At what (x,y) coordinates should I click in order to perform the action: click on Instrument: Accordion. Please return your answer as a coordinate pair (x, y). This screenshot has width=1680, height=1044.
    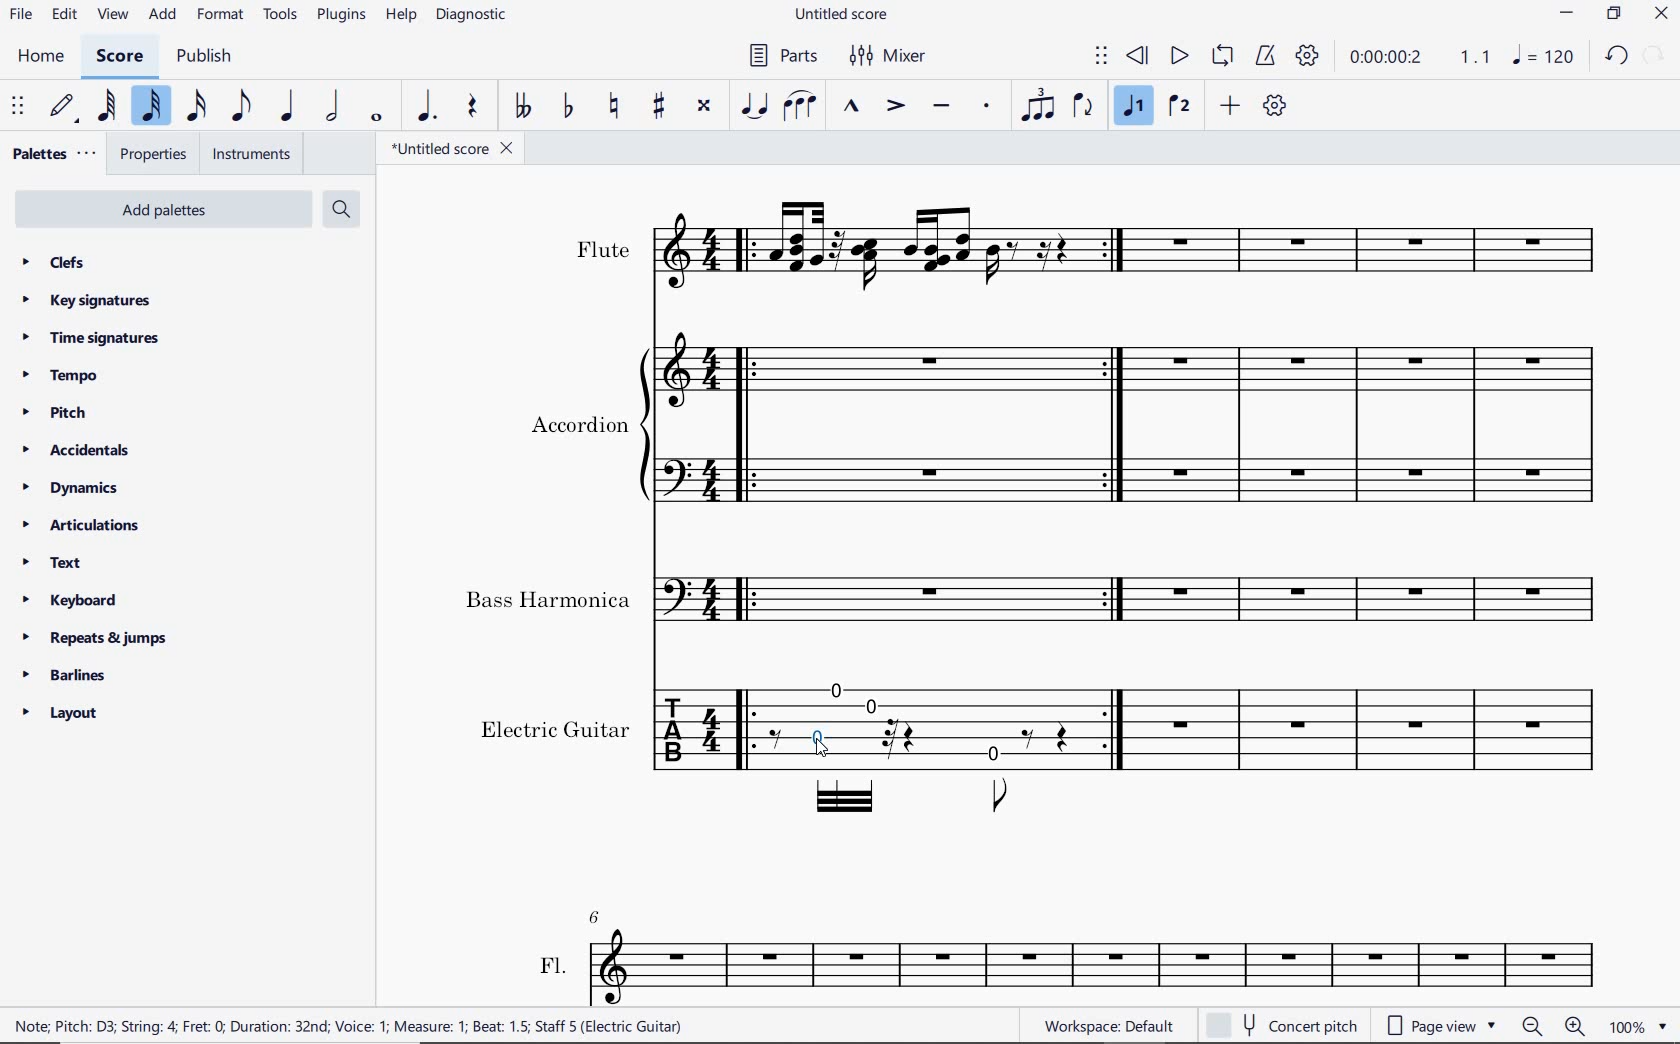
    Looking at the image, I should click on (1063, 428).